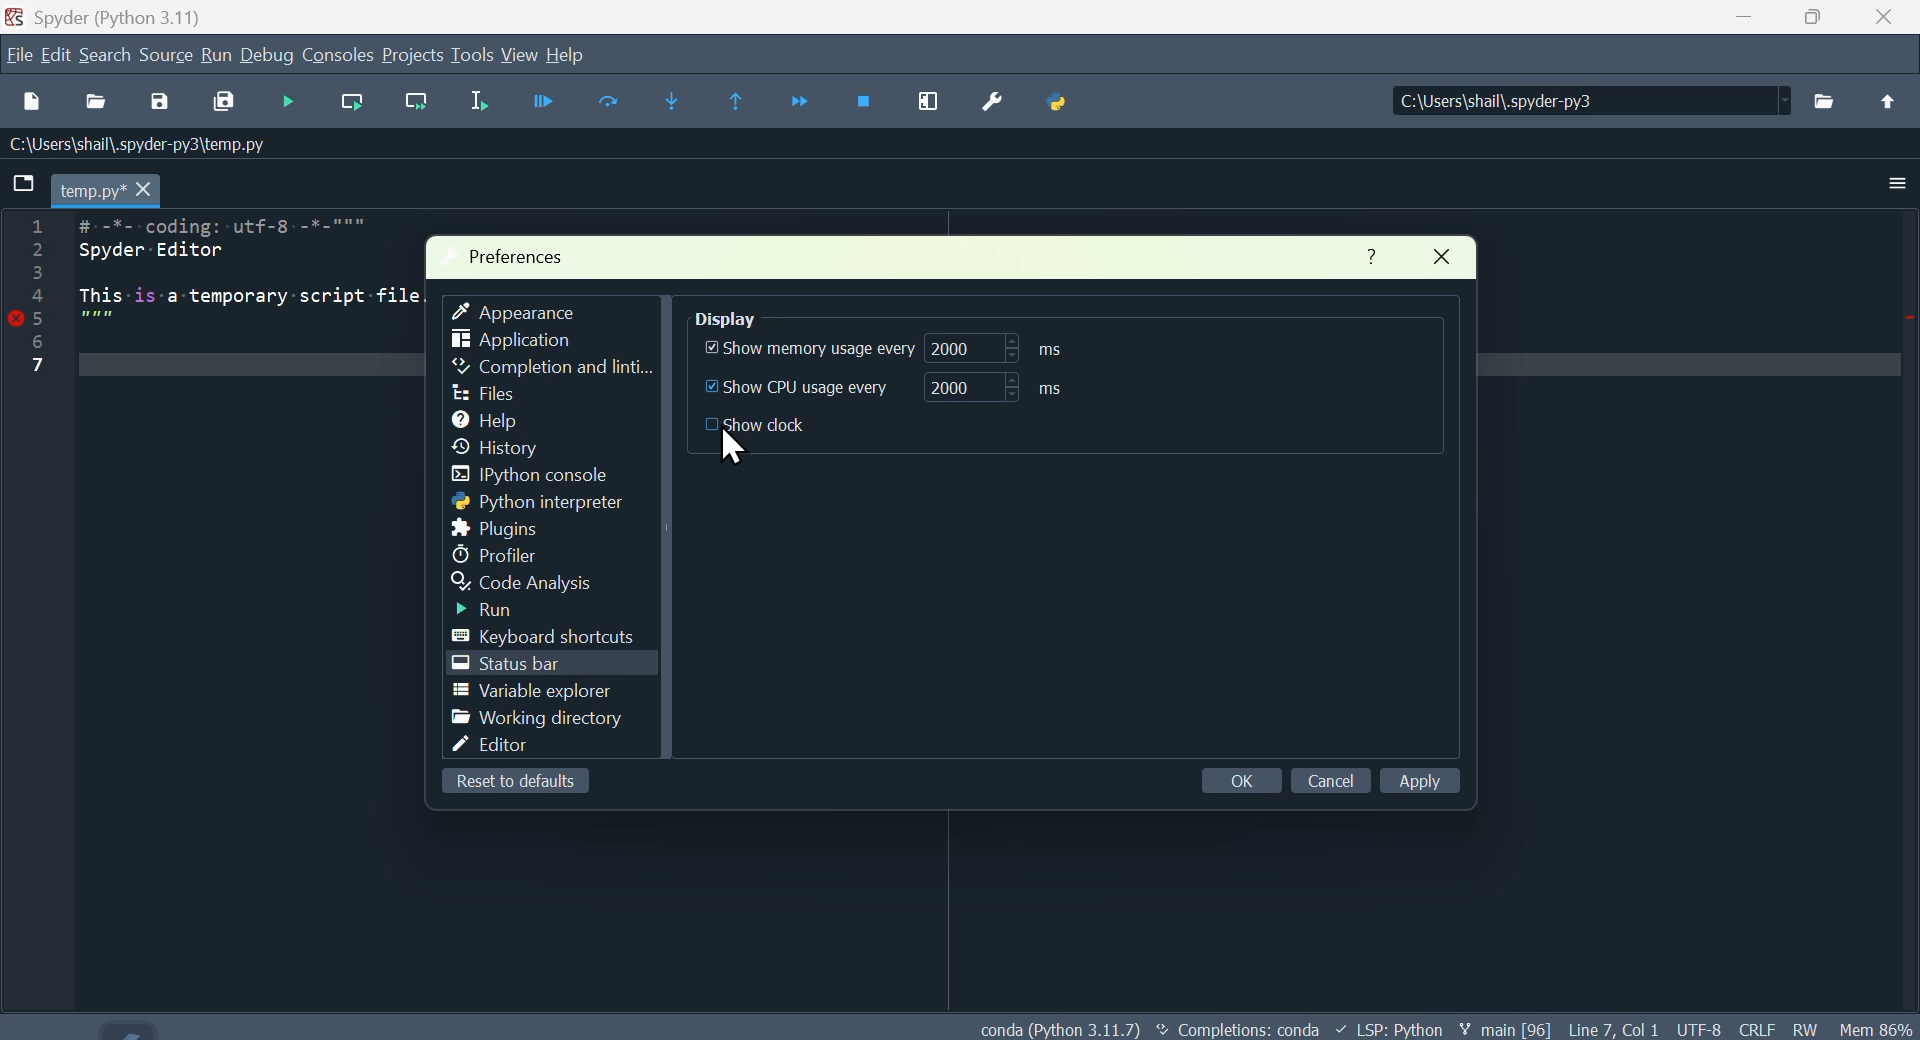 The width and height of the screenshot is (1920, 1040). What do you see at coordinates (167, 55) in the screenshot?
I see `Source` at bounding box center [167, 55].